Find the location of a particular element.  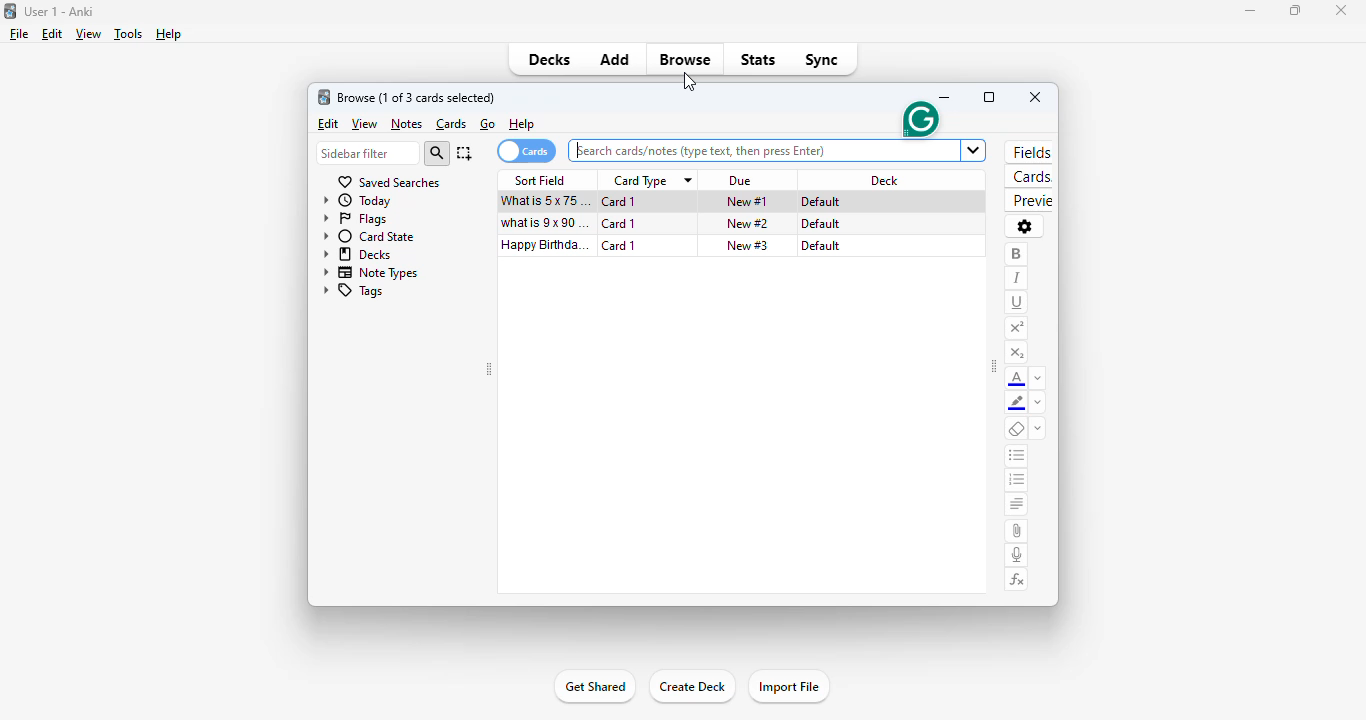

due is located at coordinates (739, 181).